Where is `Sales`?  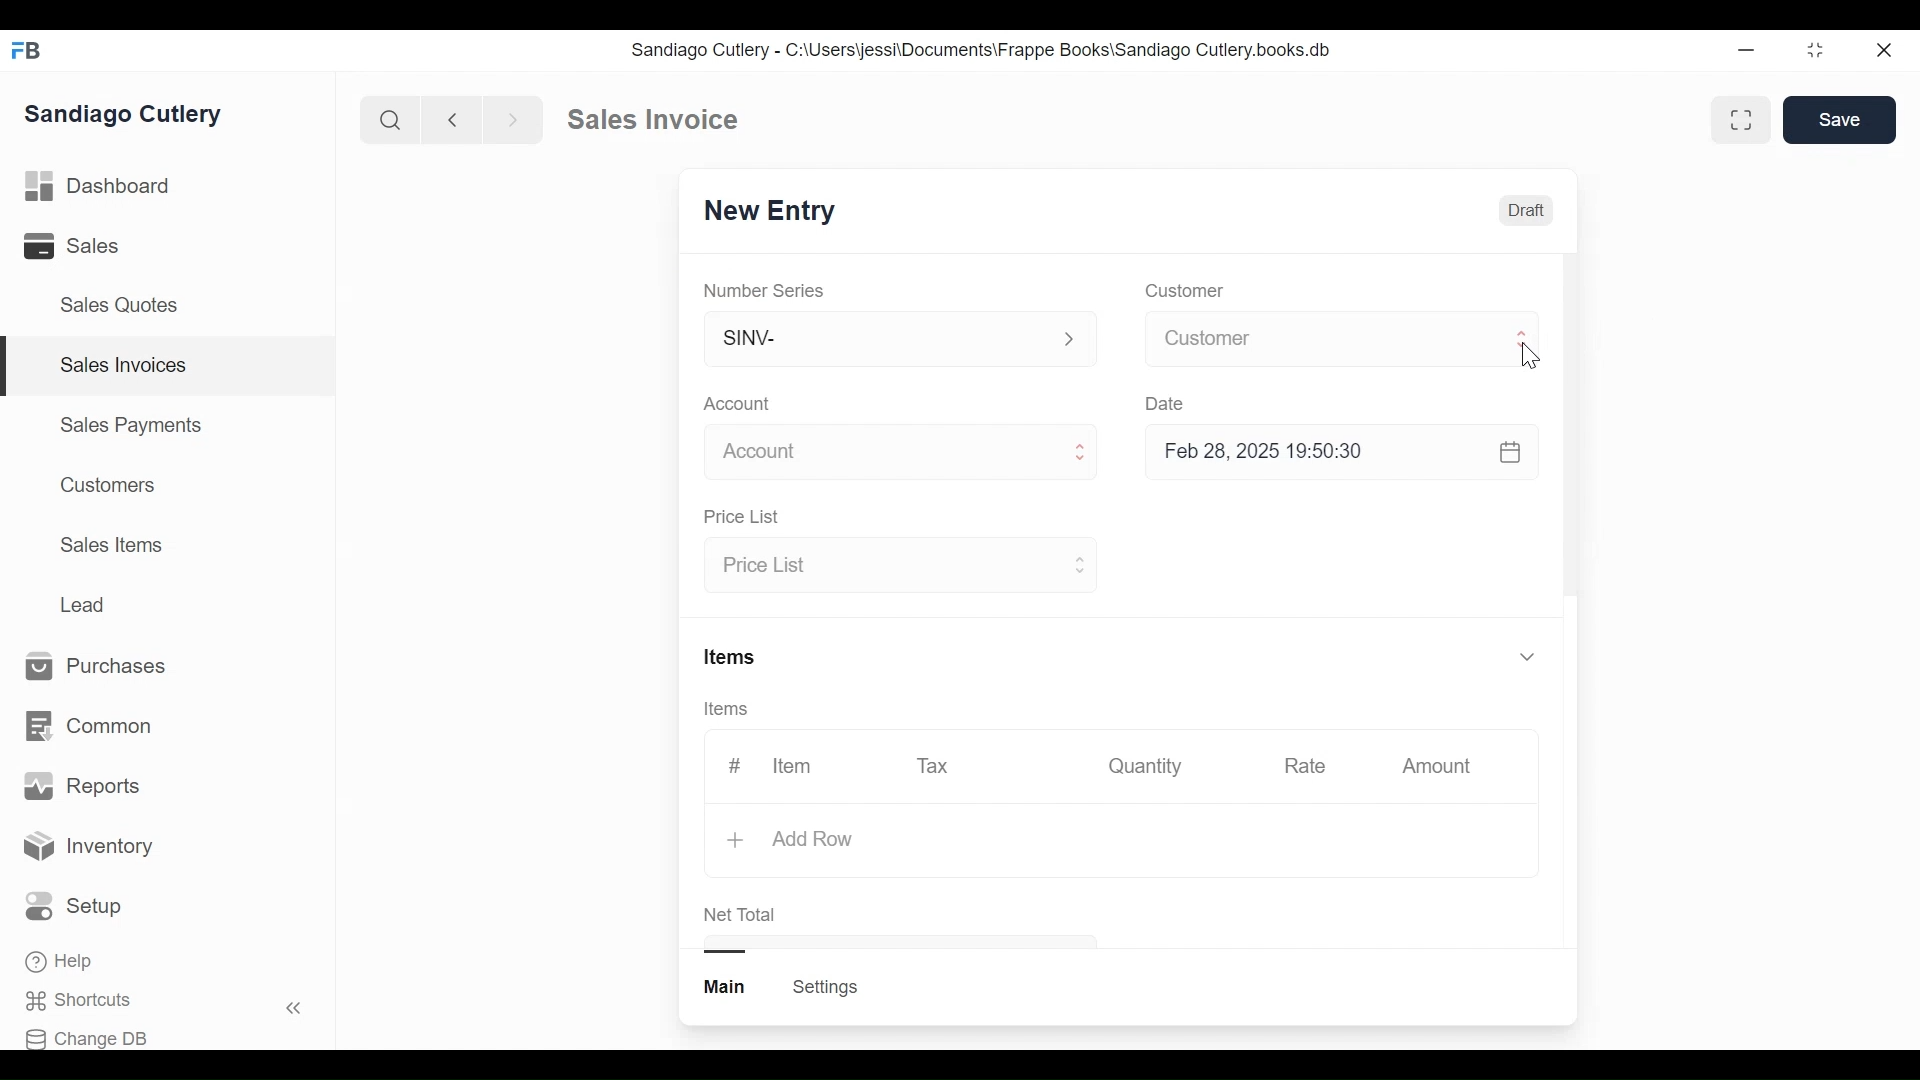 Sales is located at coordinates (75, 245).